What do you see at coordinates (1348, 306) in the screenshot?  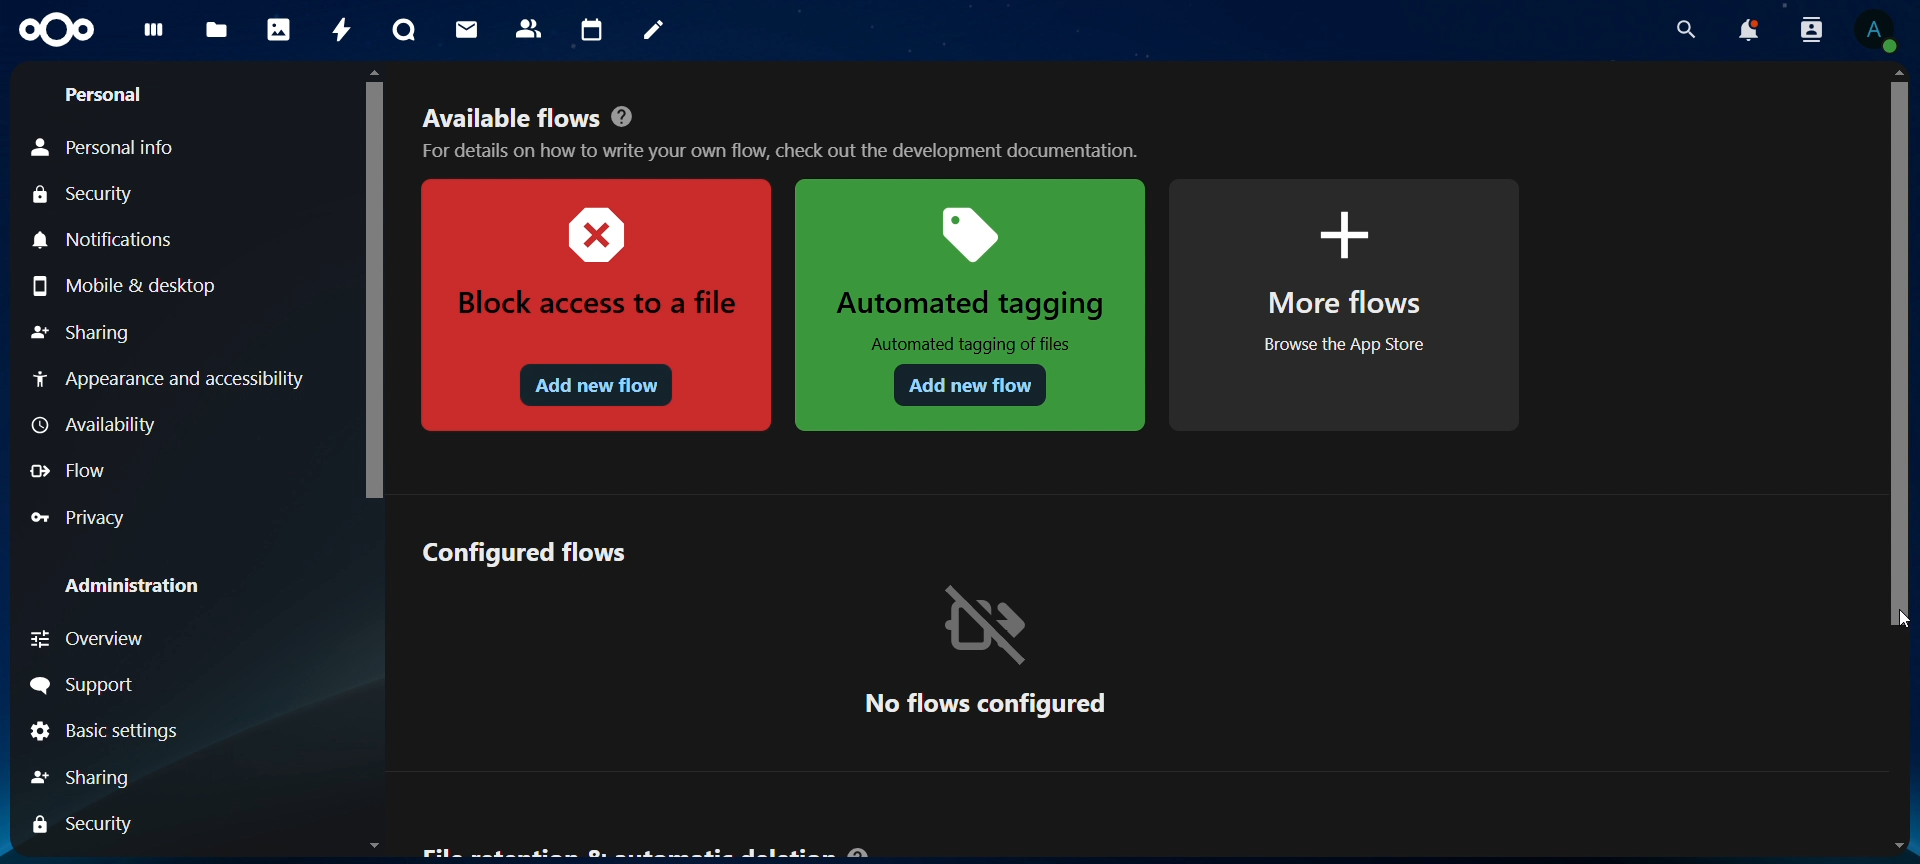 I see `add more flows` at bounding box center [1348, 306].